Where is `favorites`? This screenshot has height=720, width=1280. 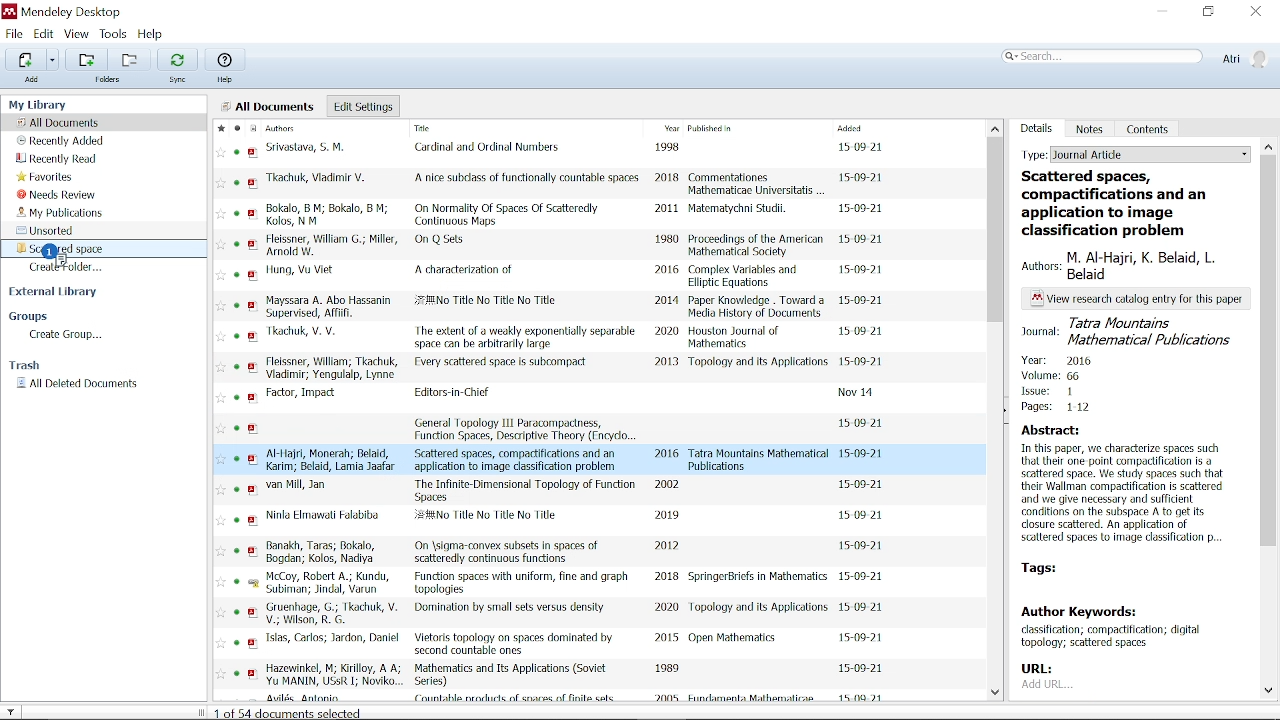 favorites is located at coordinates (46, 178).